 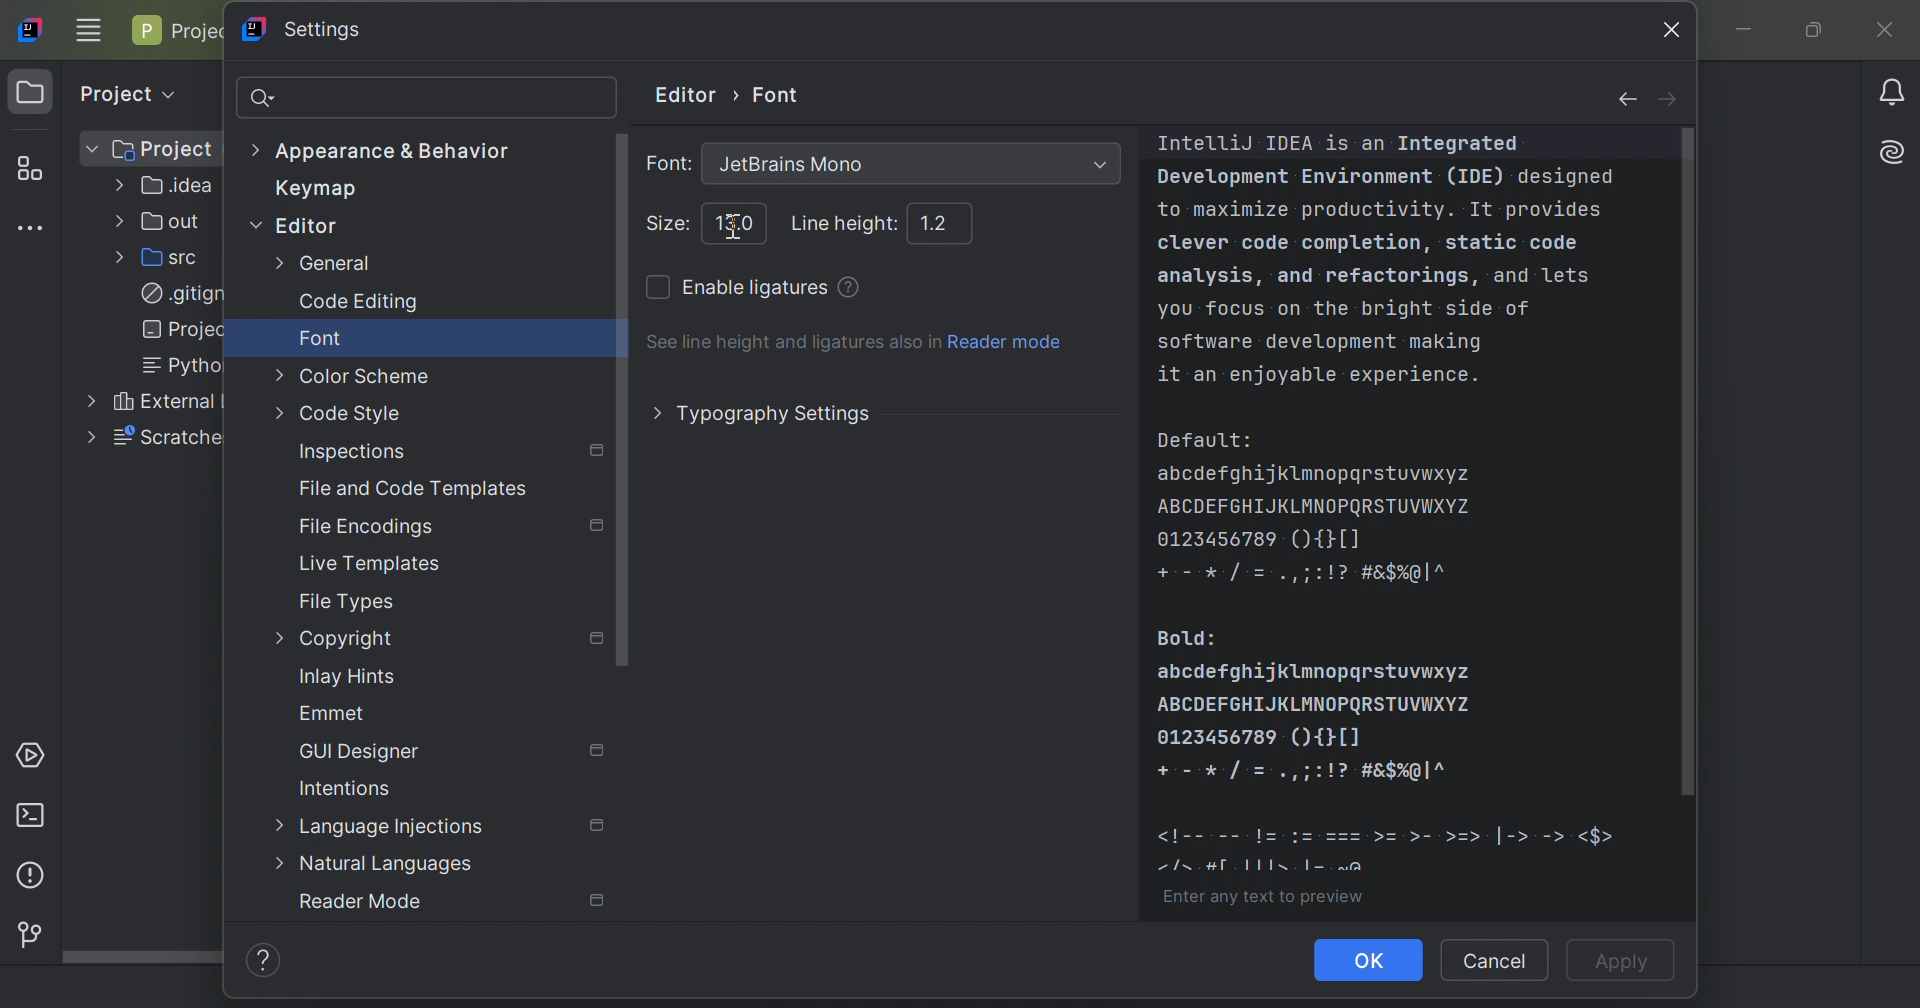 What do you see at coordinates (599, 639) in the screenshot?
I see `Settings marked with this icon are only applied to the current project. Non-marked settings are applied to all projects.` at bounding box center [599, 639].